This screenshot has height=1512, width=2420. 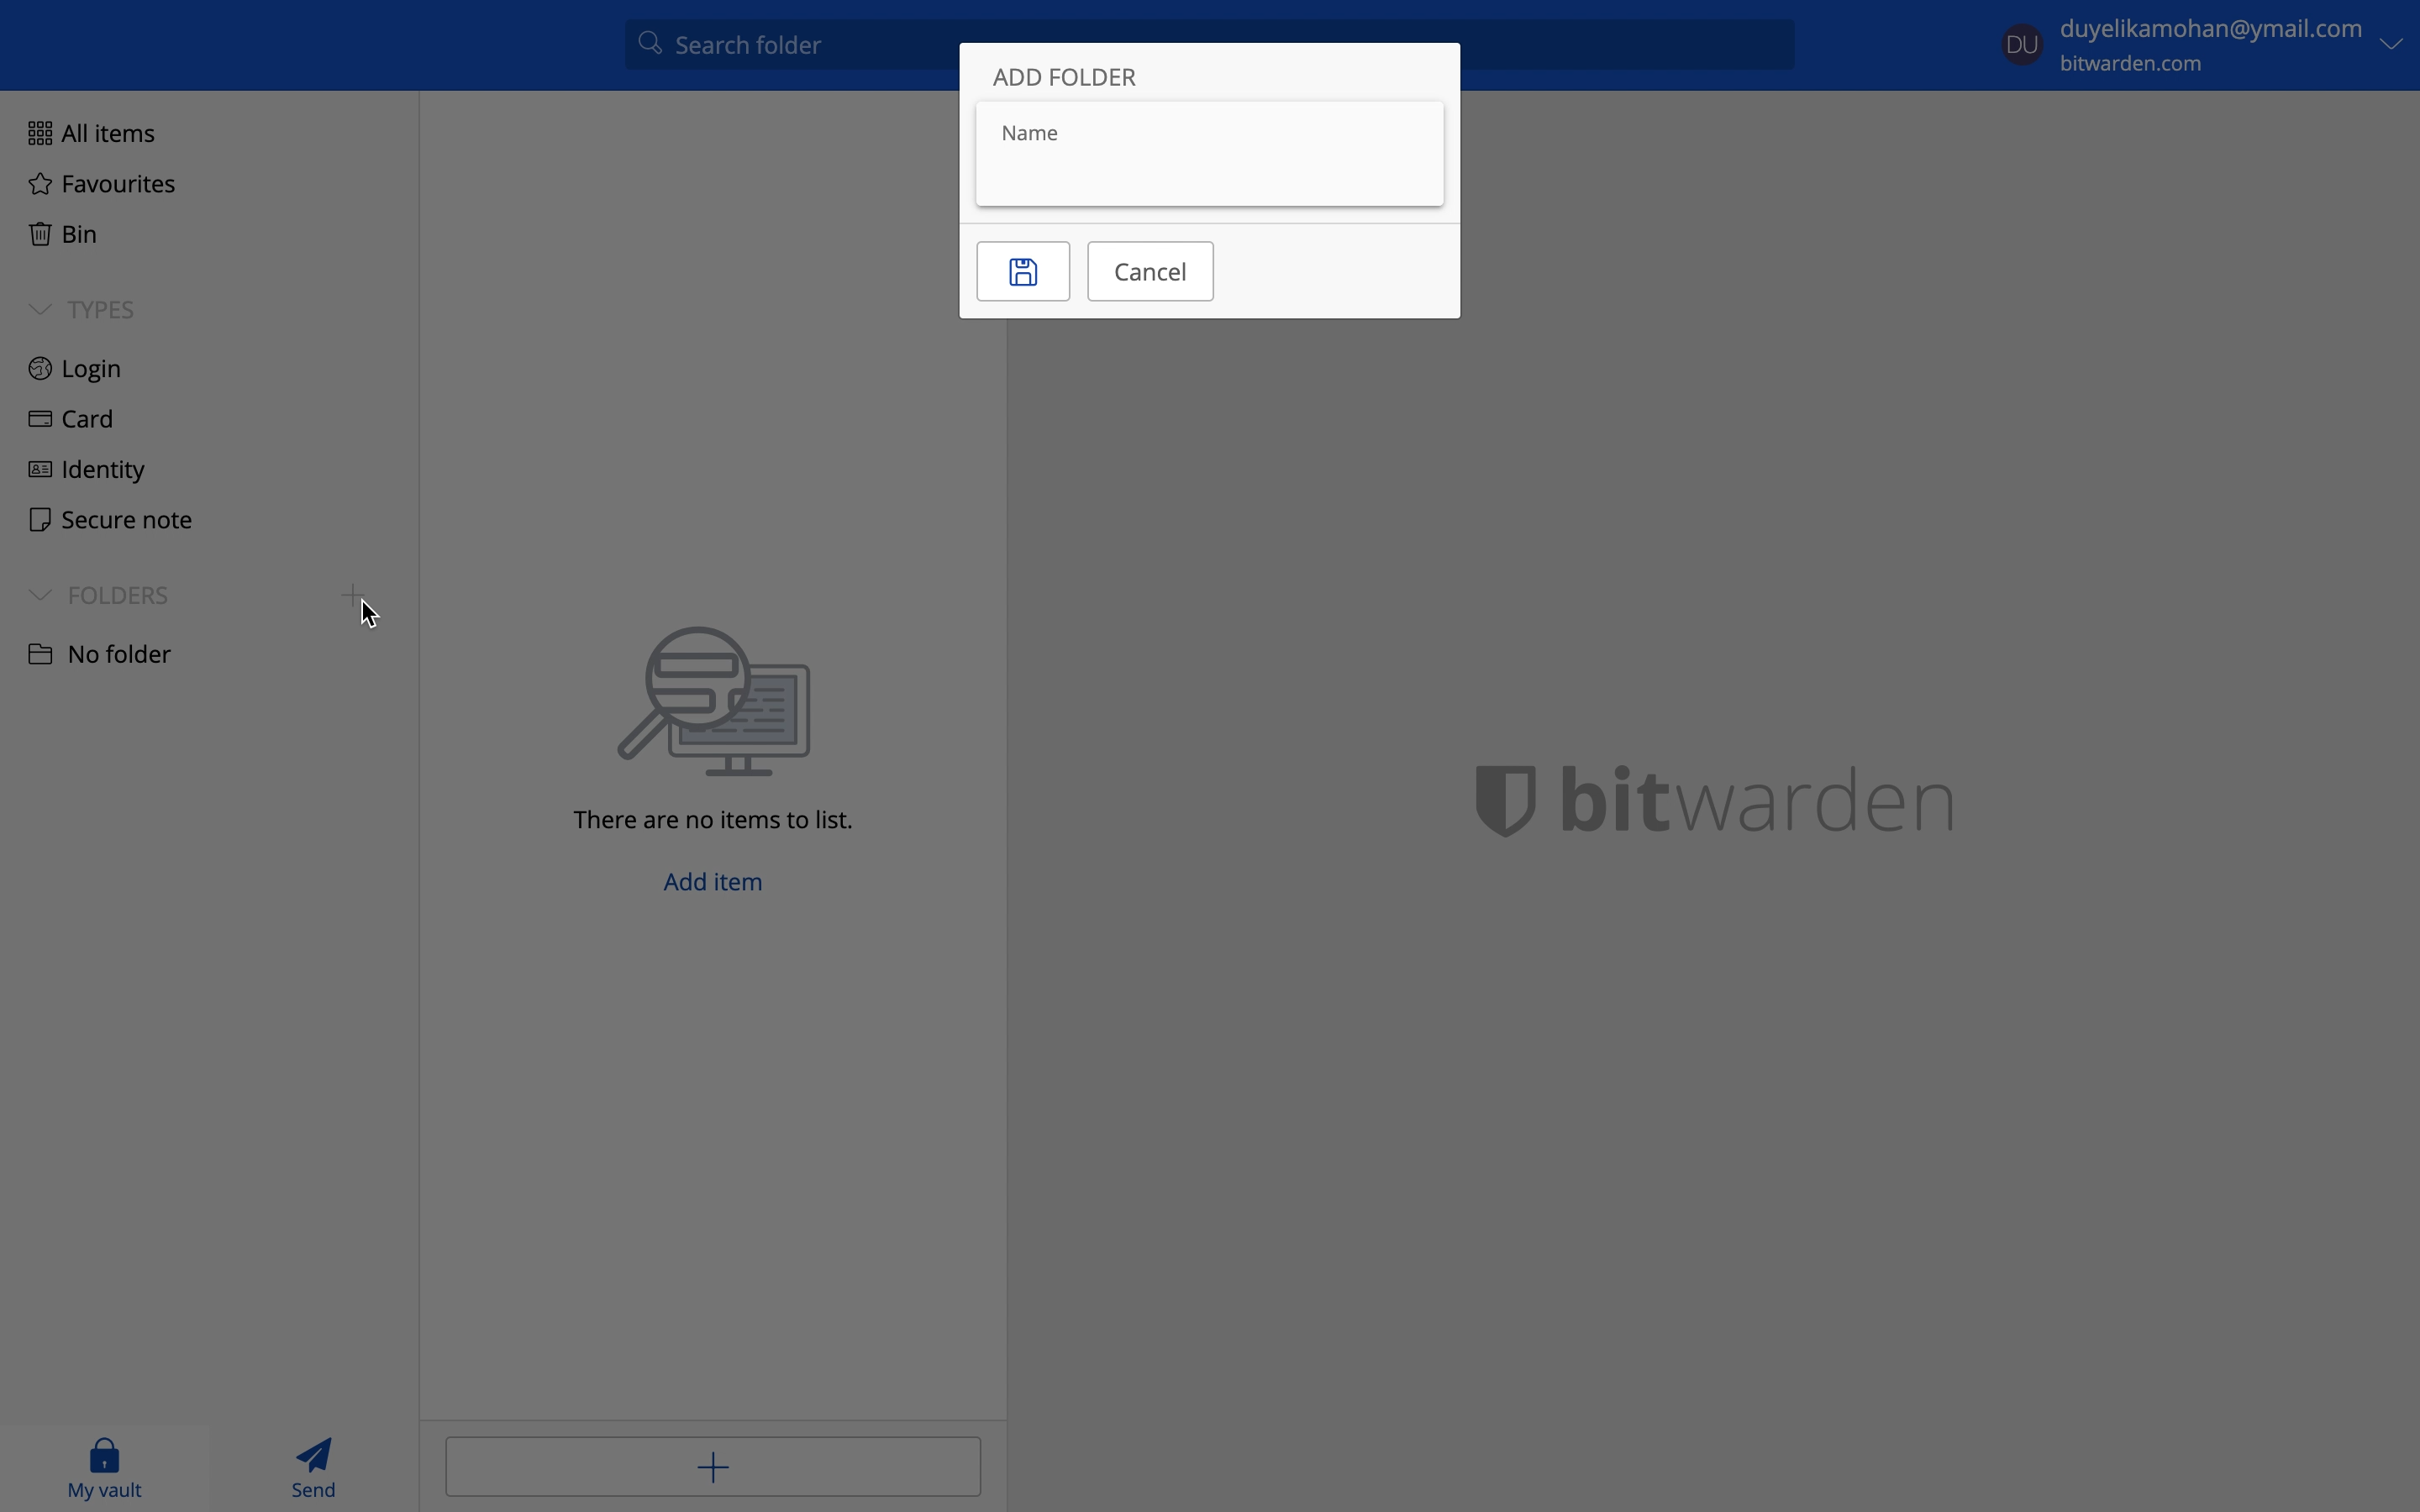 I want to click on my vault, so click(x=105, y=1467).